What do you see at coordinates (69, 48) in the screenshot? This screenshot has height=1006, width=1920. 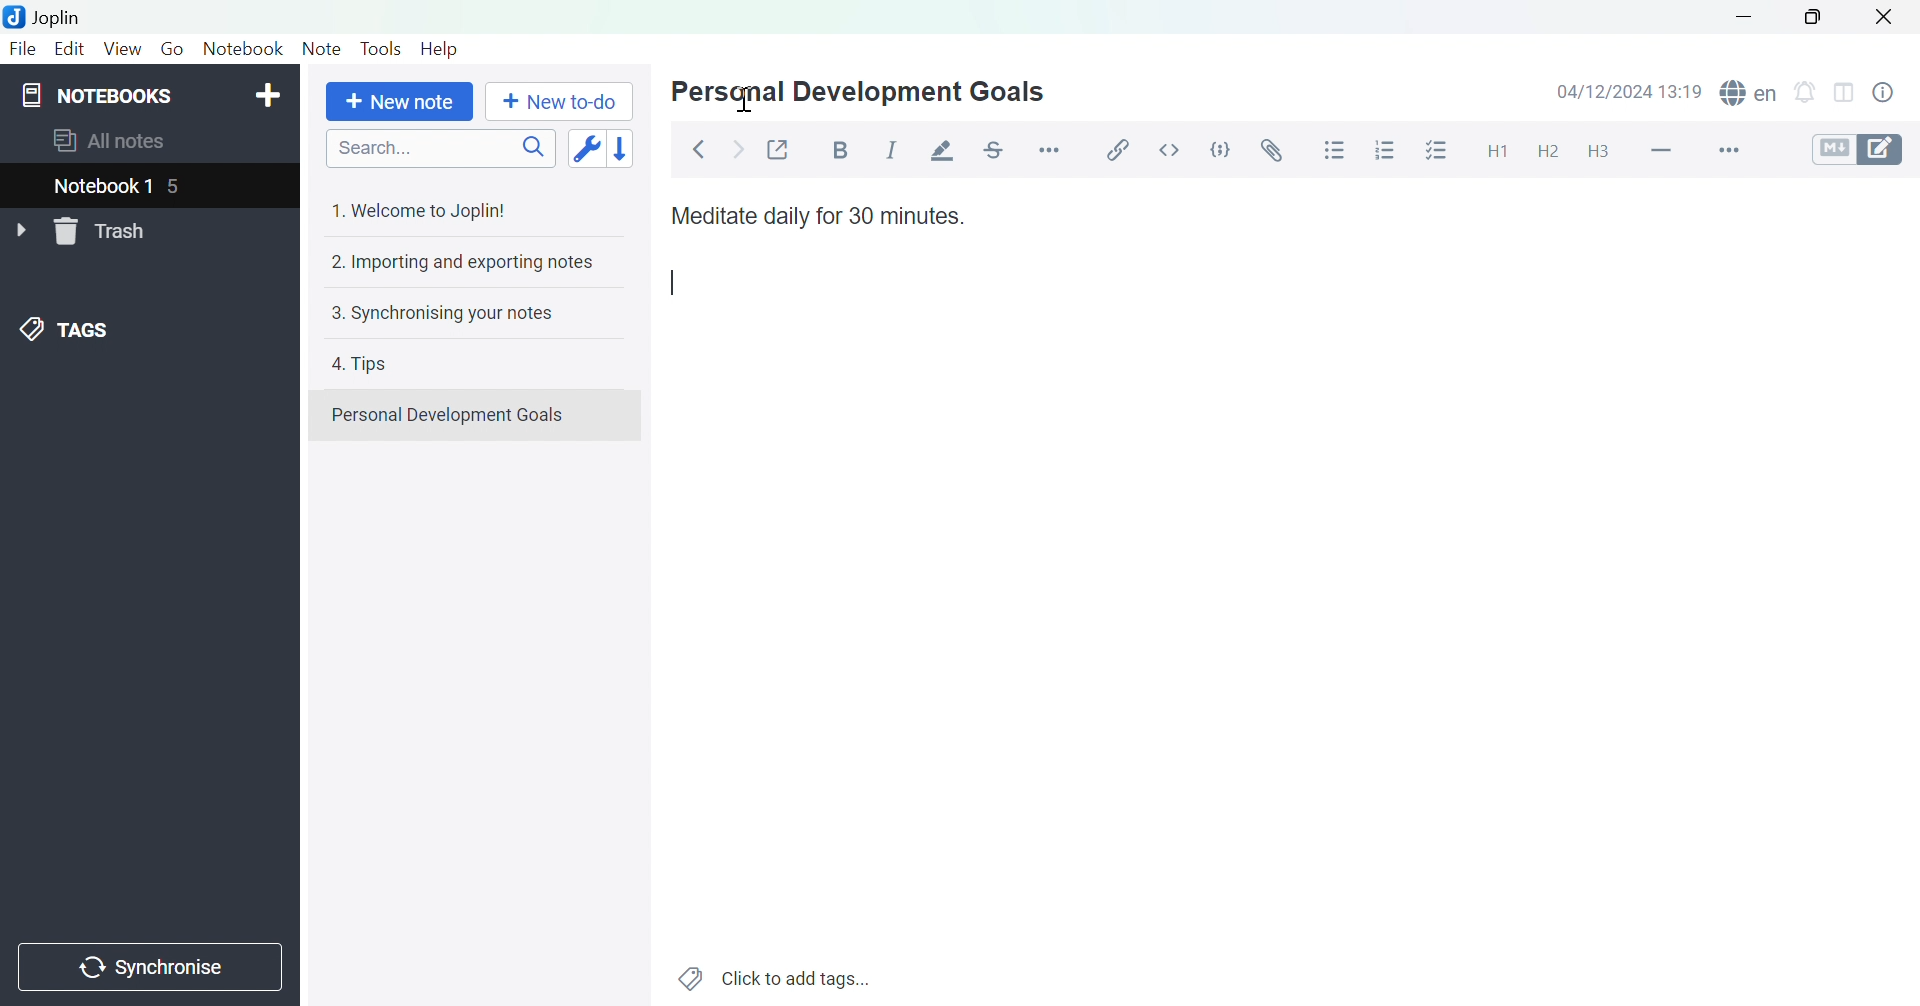 I see `Edit` at bounding box center [69, 48].